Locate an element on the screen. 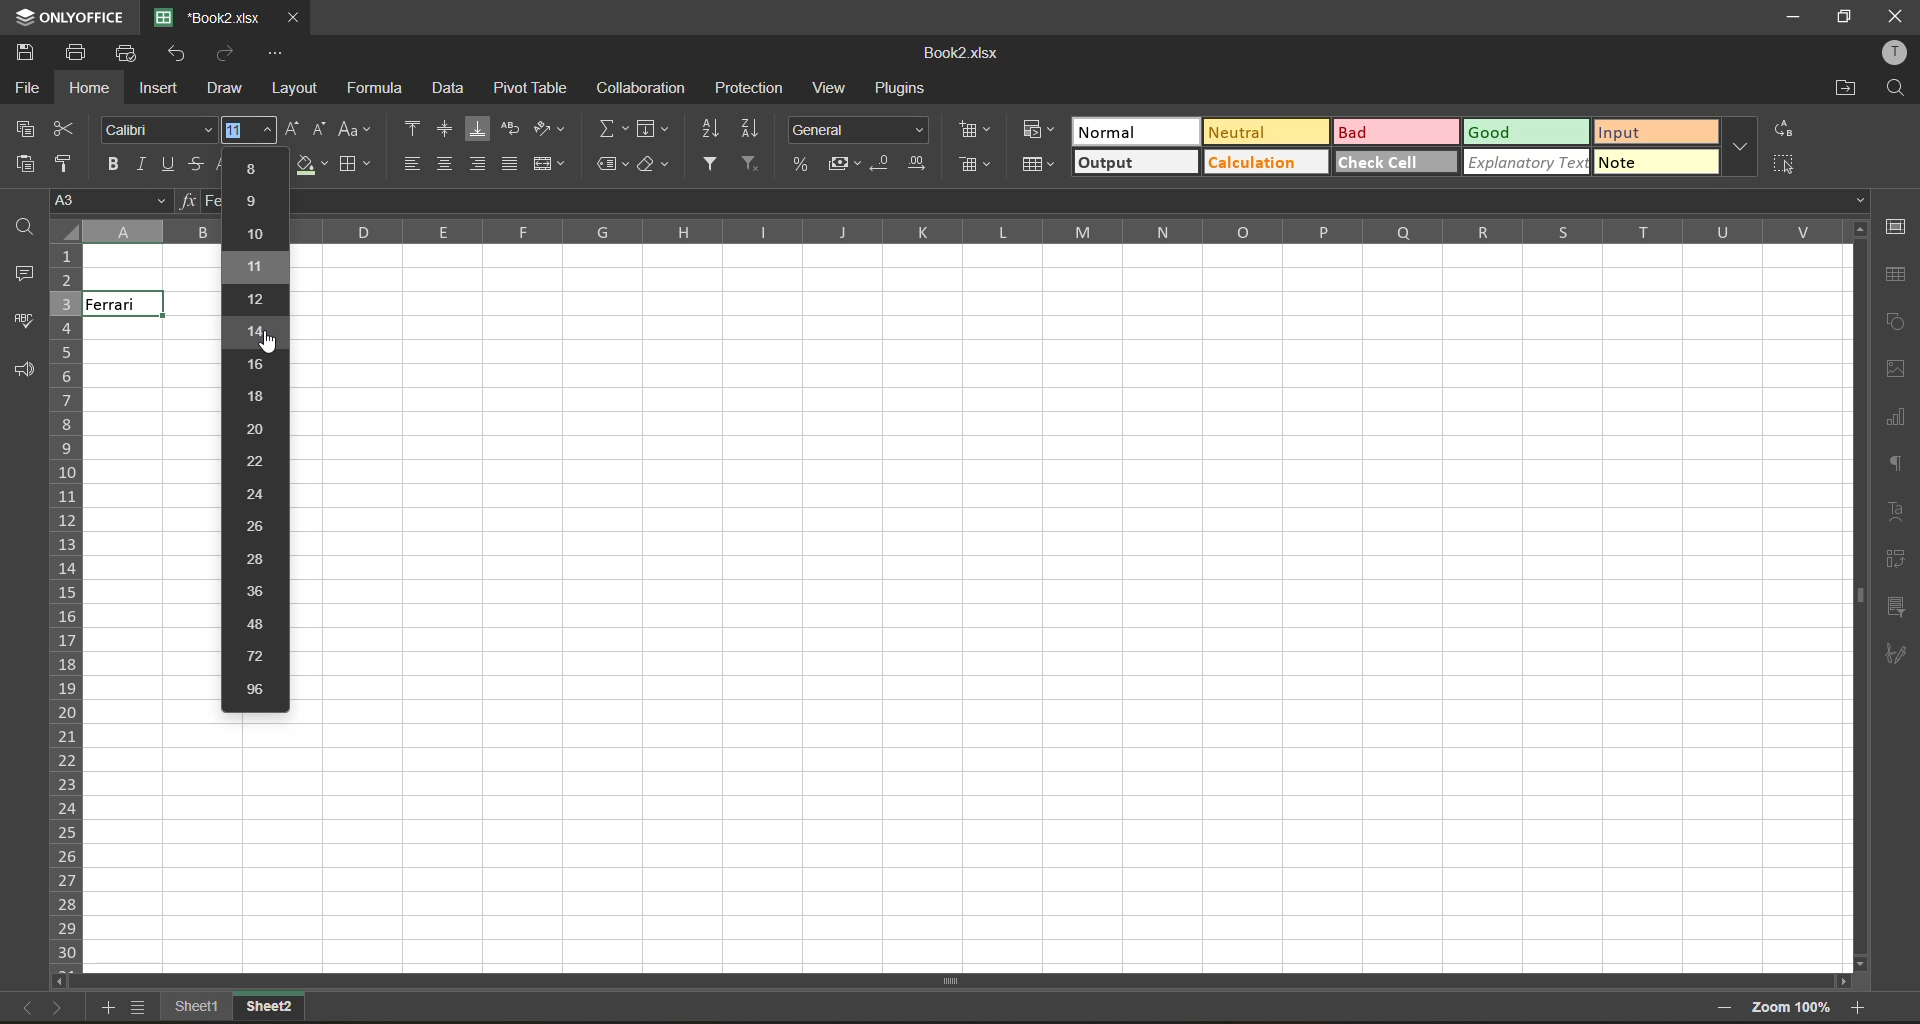 Image resolution: width=1920 pixels, height=1024 pixels. delete cells is located at coordinates (975, 167).